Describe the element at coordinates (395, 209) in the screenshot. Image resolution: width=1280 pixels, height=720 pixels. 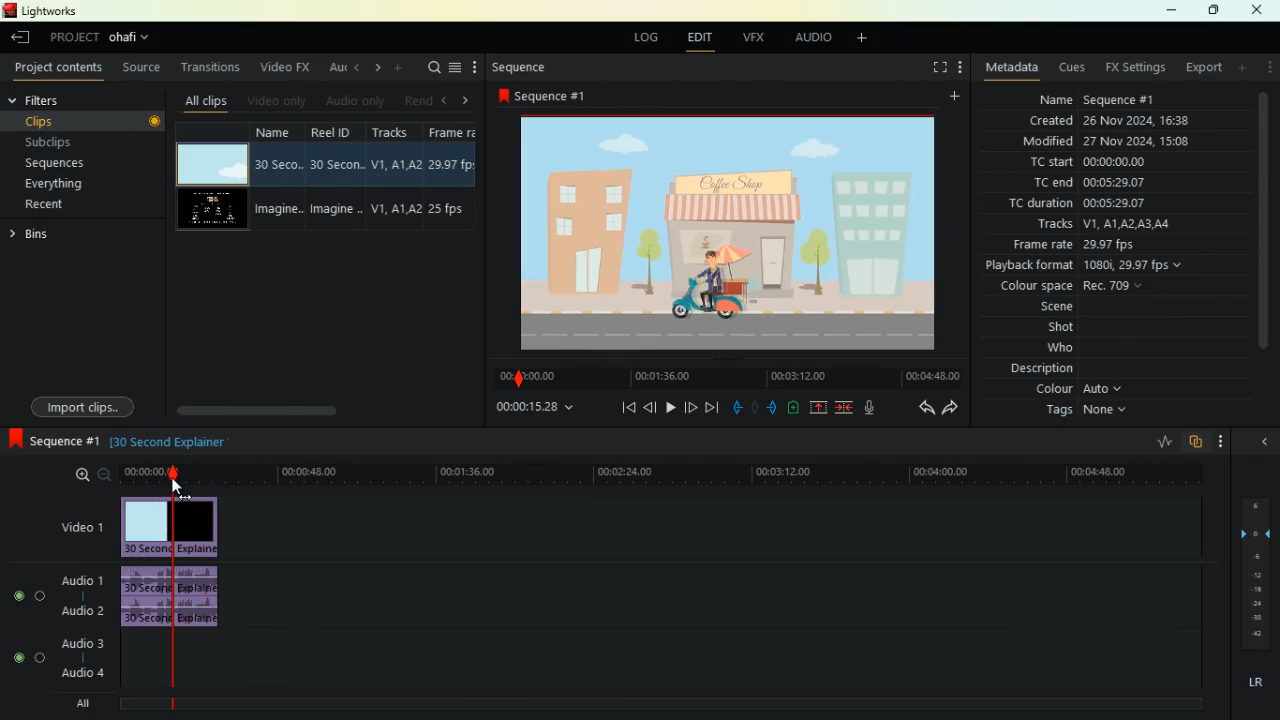
I see `V1,A1, A2` at that location.